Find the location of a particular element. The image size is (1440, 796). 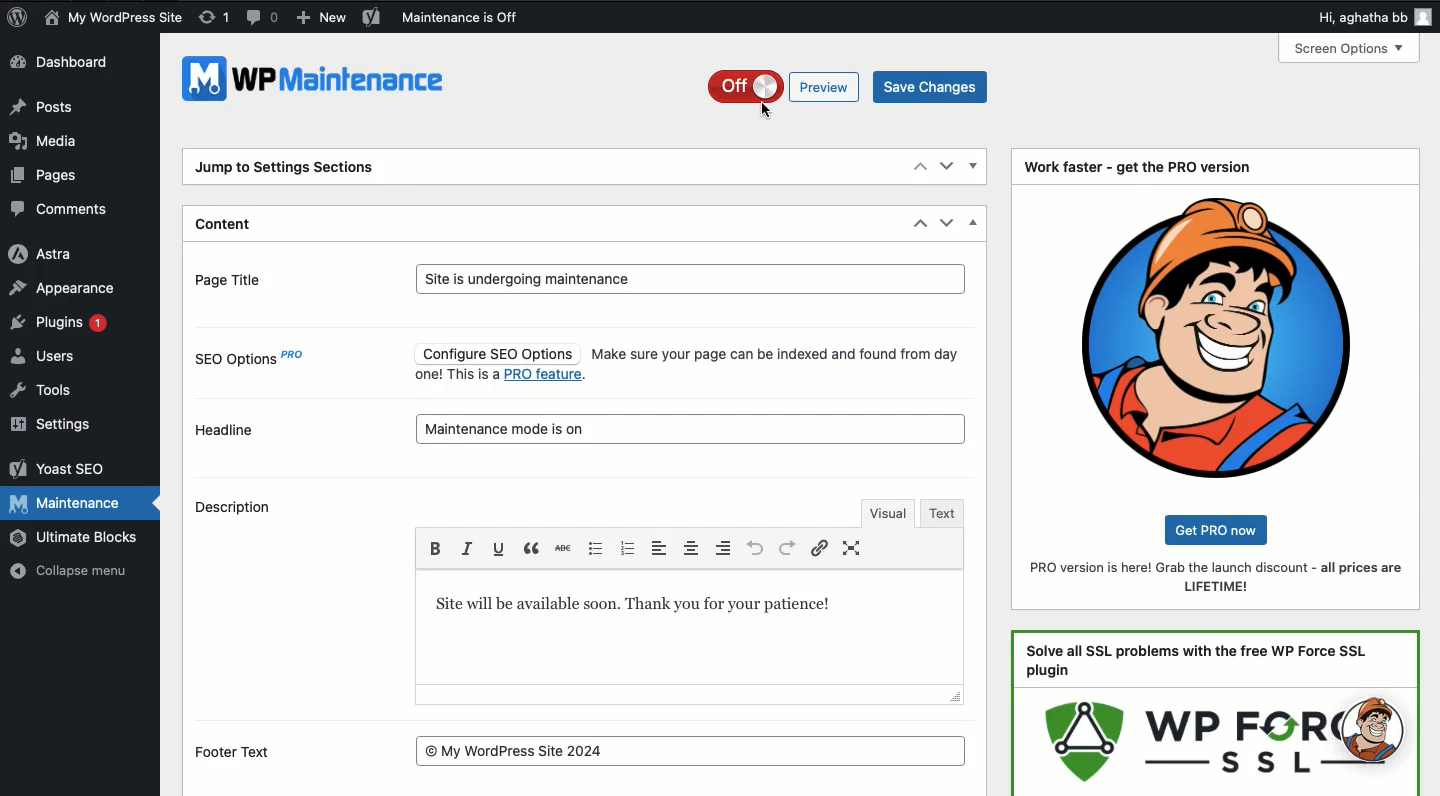

Name is located at coordinates (115, 17).